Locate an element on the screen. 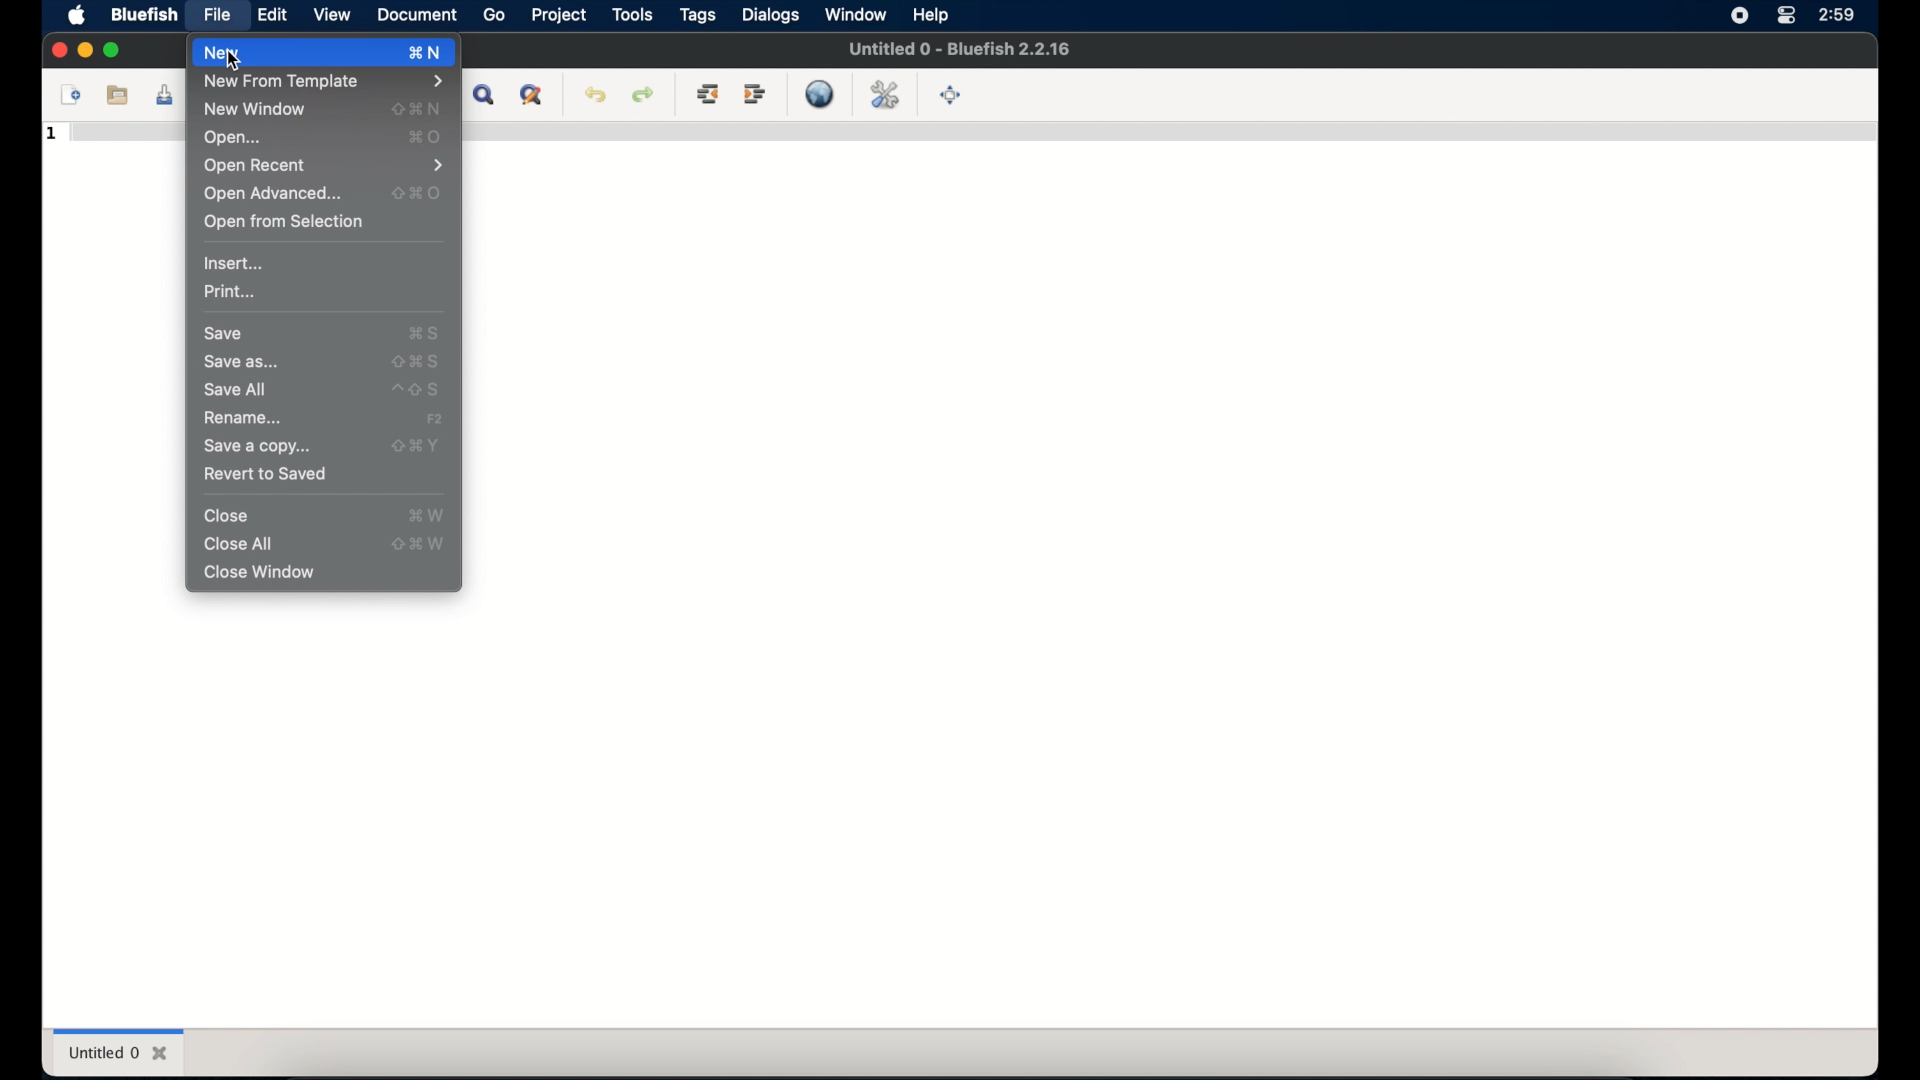 This screenshot has width=1920, height=1080. tags is located at coordinates (699, 14).